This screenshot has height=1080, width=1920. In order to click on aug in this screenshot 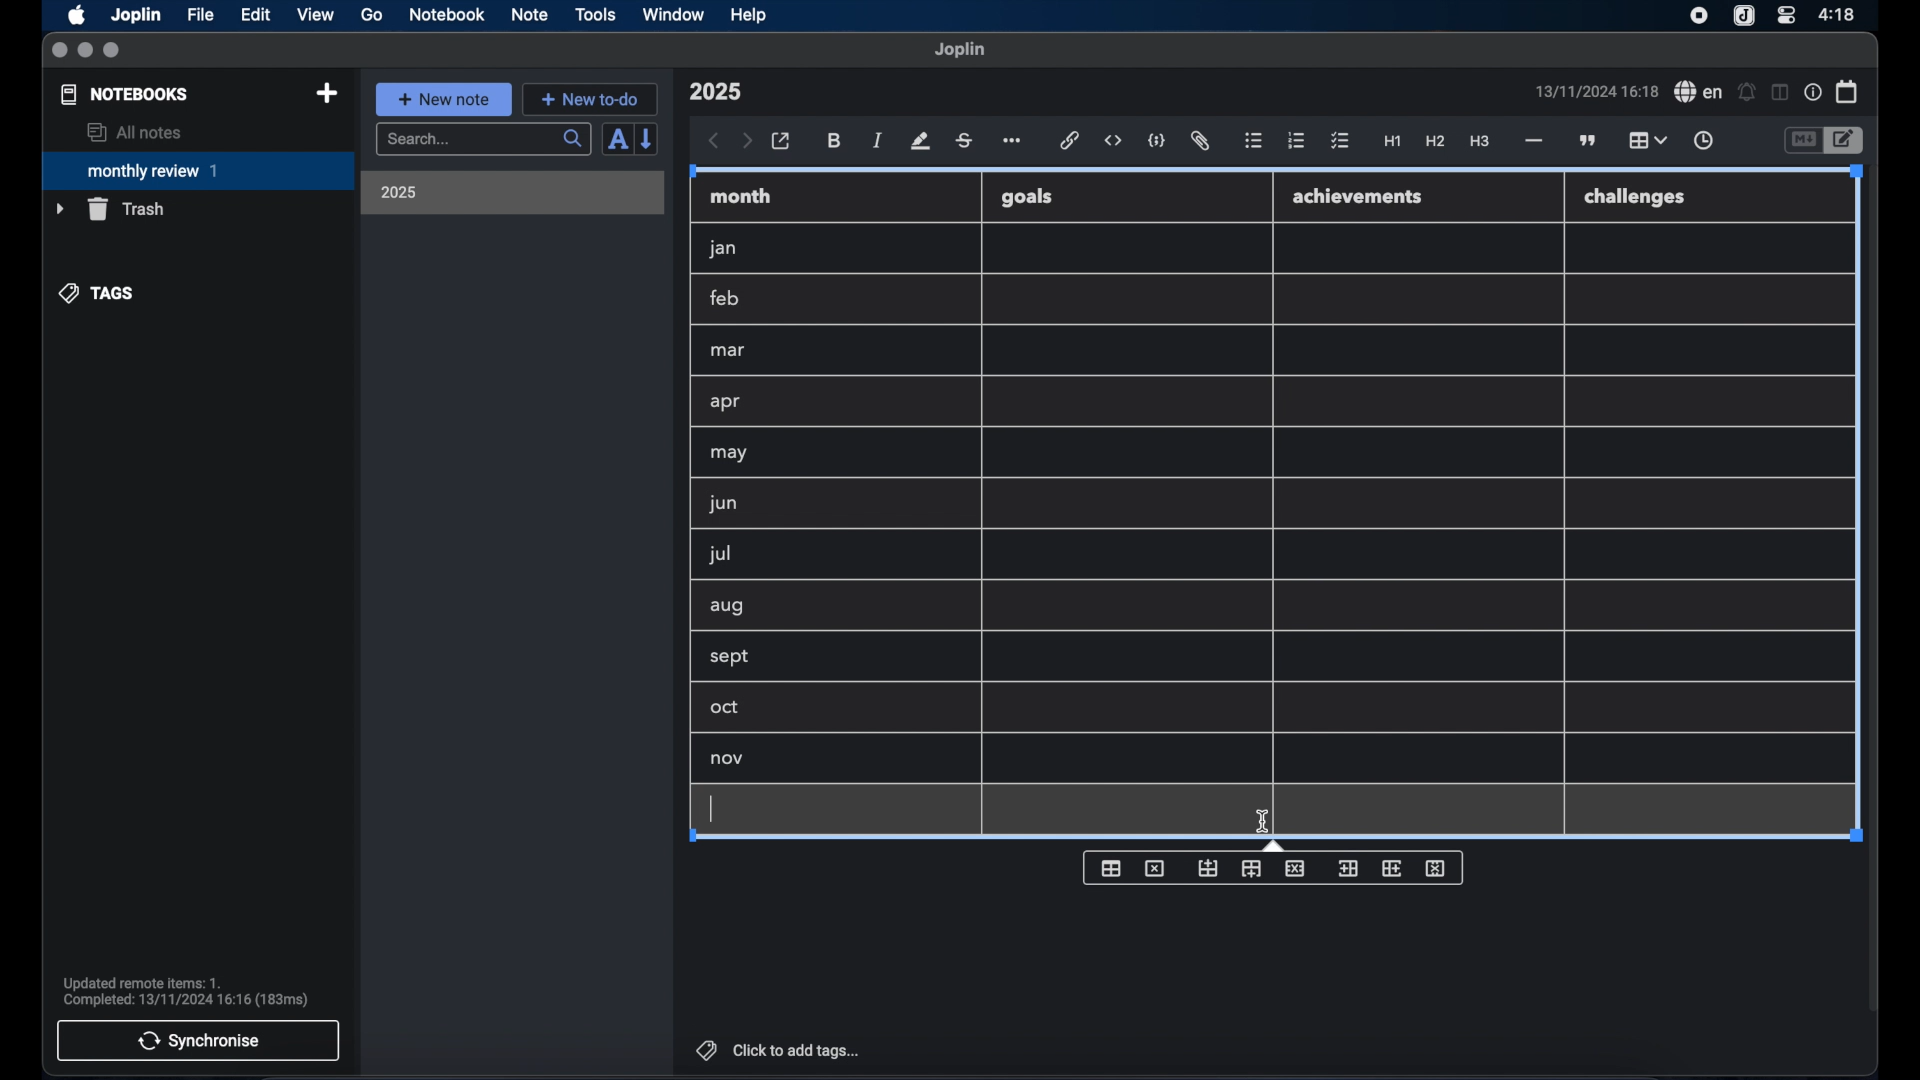, I will do `click(727, 608)`.